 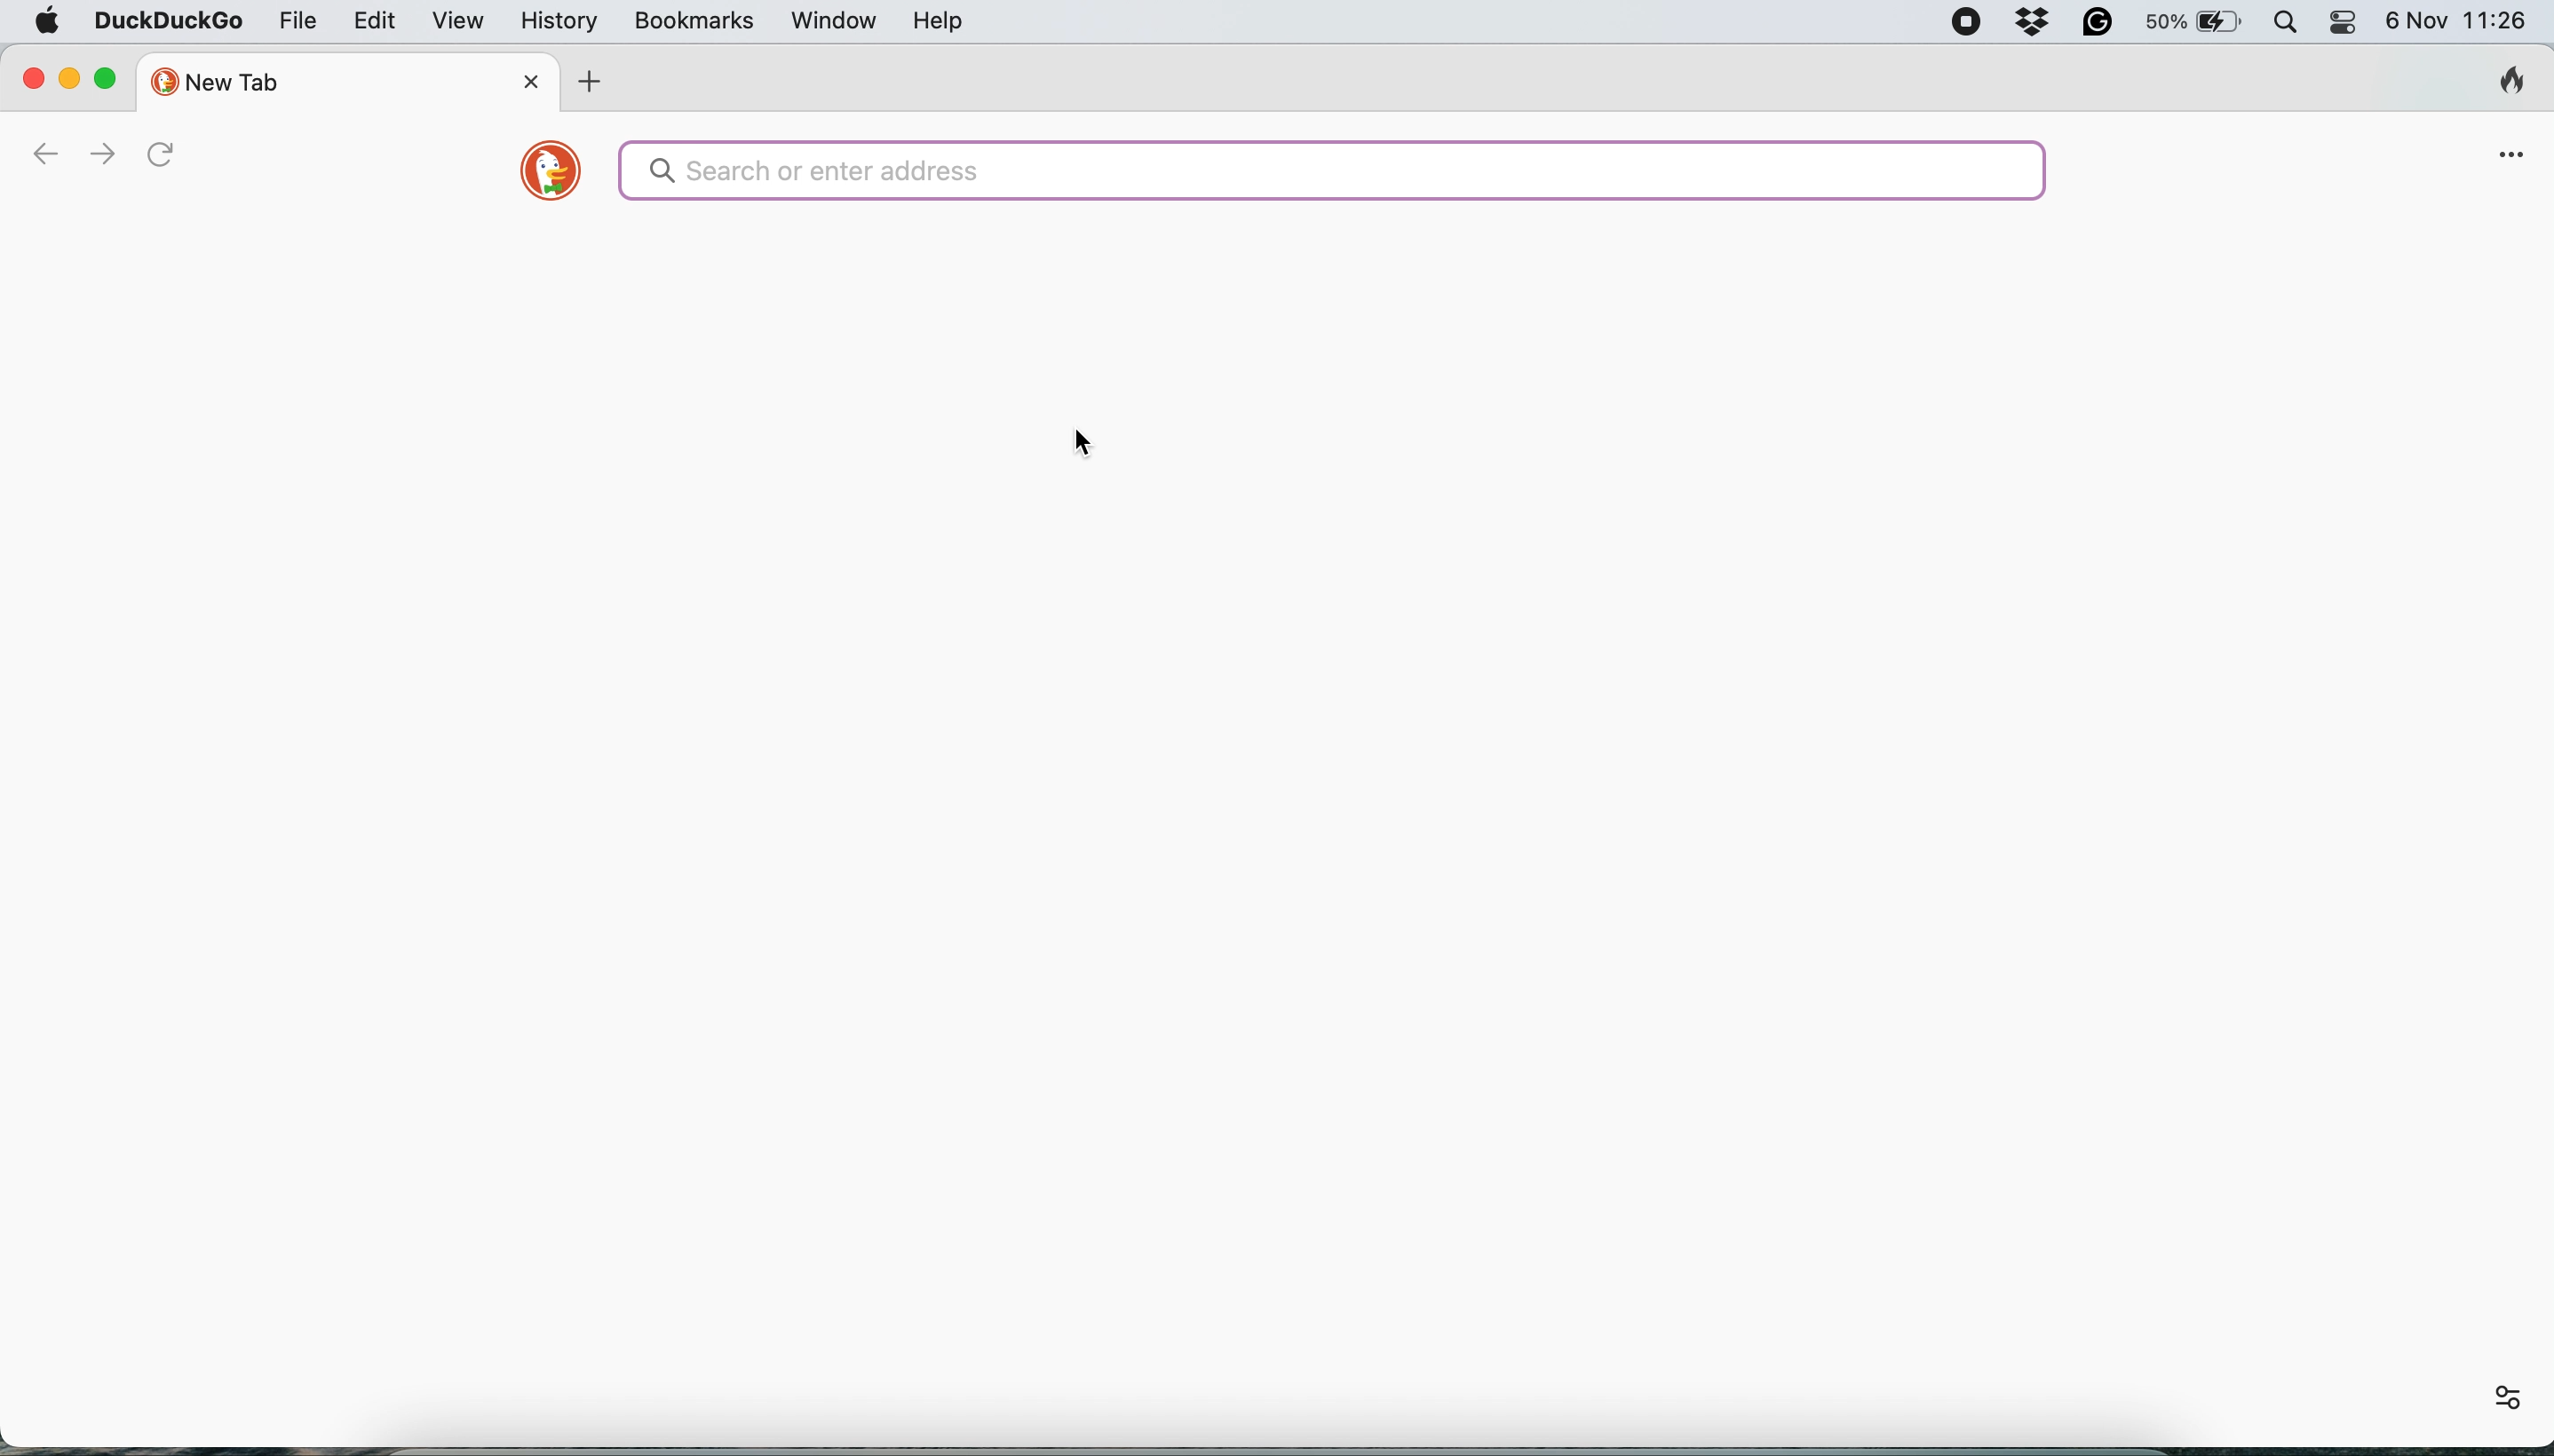 What do you see at coordinates (556, 172) in the screenshot?
I see `duckduckgo logo` at bounding box center [556, 172].